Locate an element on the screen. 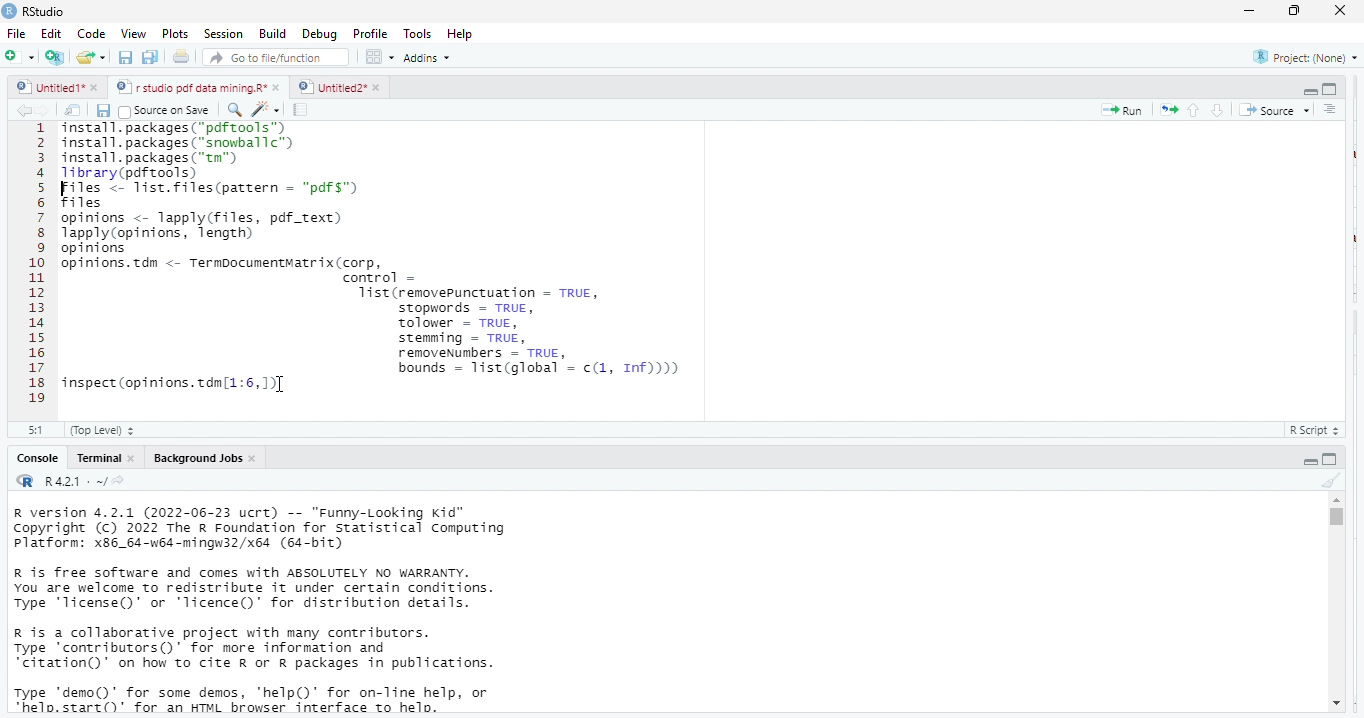  R version 4.2.1 (2022-06-23 ucrt) -- "Funny-Looking Kid™
Copyright (C) 2022 The R Foundation for Statistical Computing
Platform: x86_64-w64-mingw32/x64 (64-bit)

R is free software and comes with ABSOLUTELY NO WARRANTY.
You are welcome to redistribute it under certain conditions.
Type 'Ticense()' or 'licence()’ for distribution details.

R is a collaborative project with many contributors.

Type ‘contributors()’ for more information and

“citation()’ on how to cite R or R packages in publications.
Type "demo()’ for some demos, 'help()' for on-line help, or
"helo.start()" for an HTML browser interface to helo. is located at coordinates (291, 611).